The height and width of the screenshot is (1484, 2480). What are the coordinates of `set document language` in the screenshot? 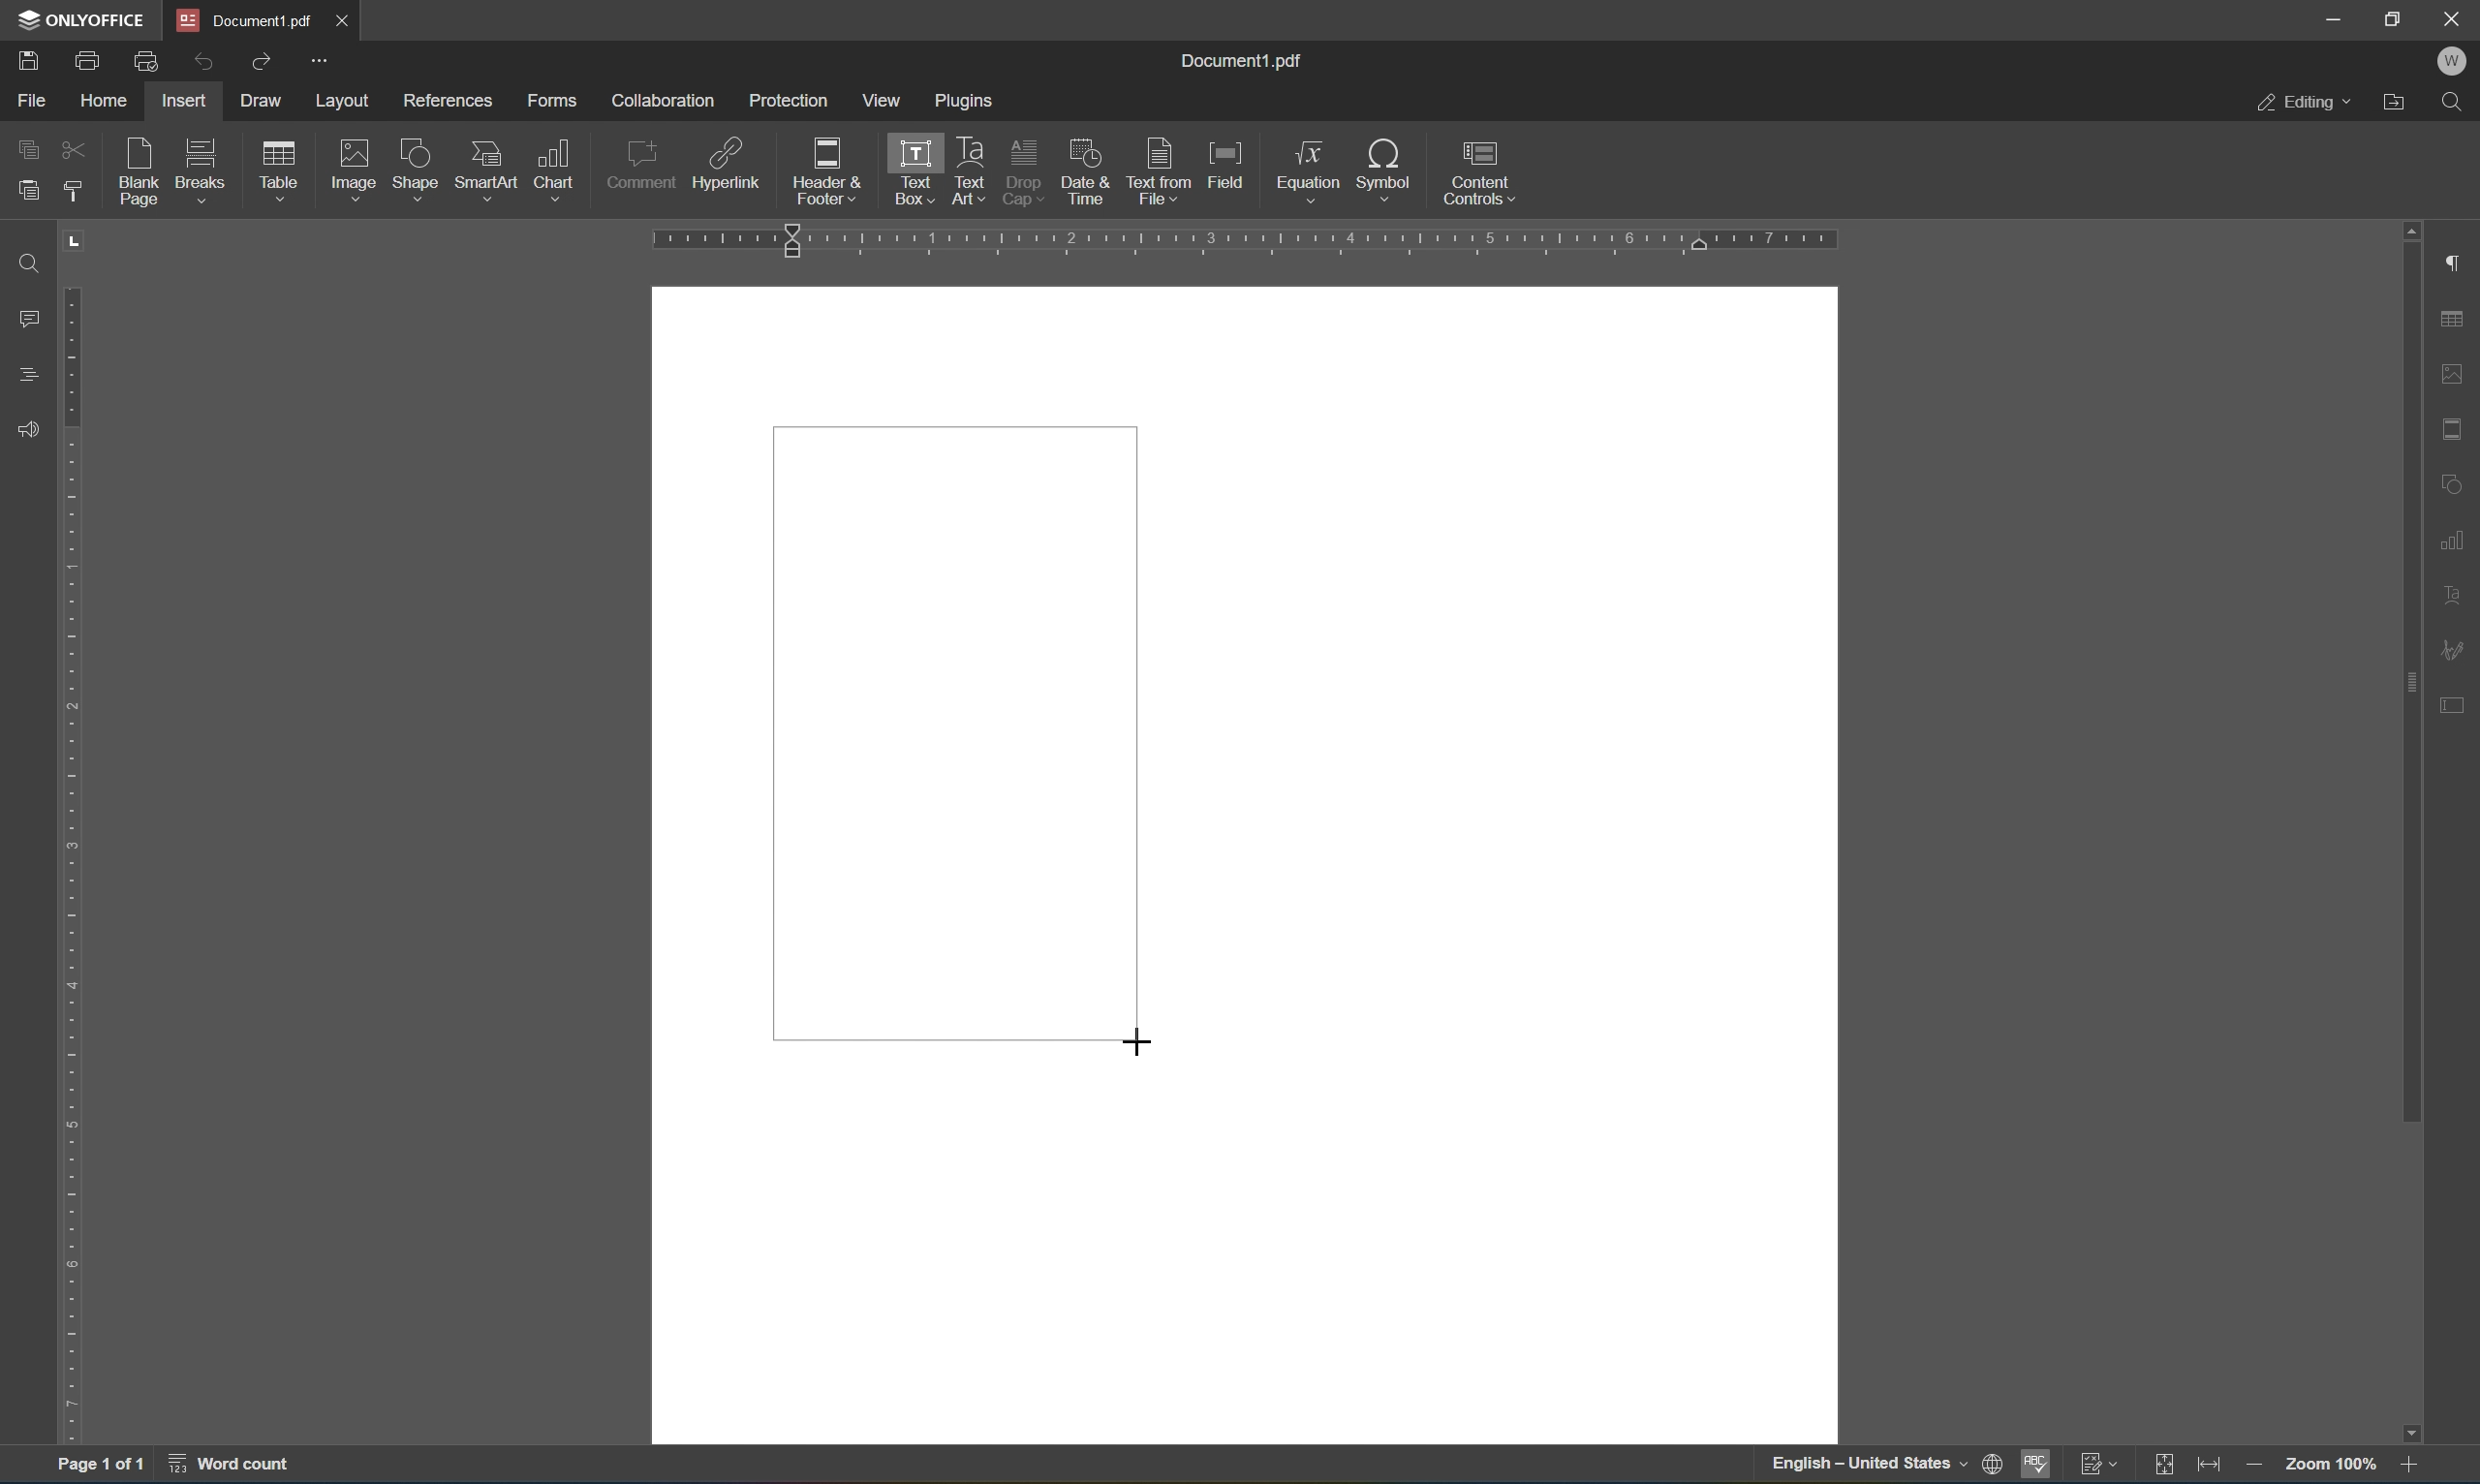 It's located at (1995, 1463).